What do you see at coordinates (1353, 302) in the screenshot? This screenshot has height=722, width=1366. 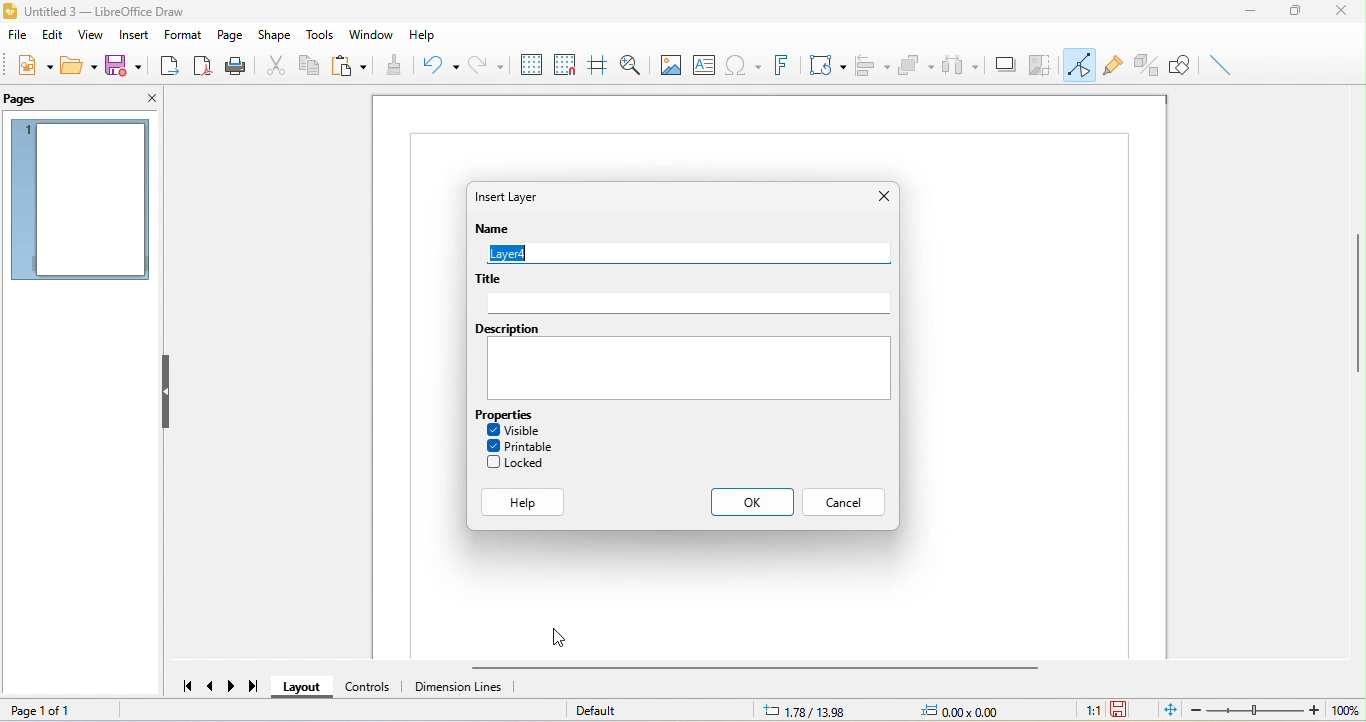 I see `vertical scroll bar` at bounding box center [1353, 302].